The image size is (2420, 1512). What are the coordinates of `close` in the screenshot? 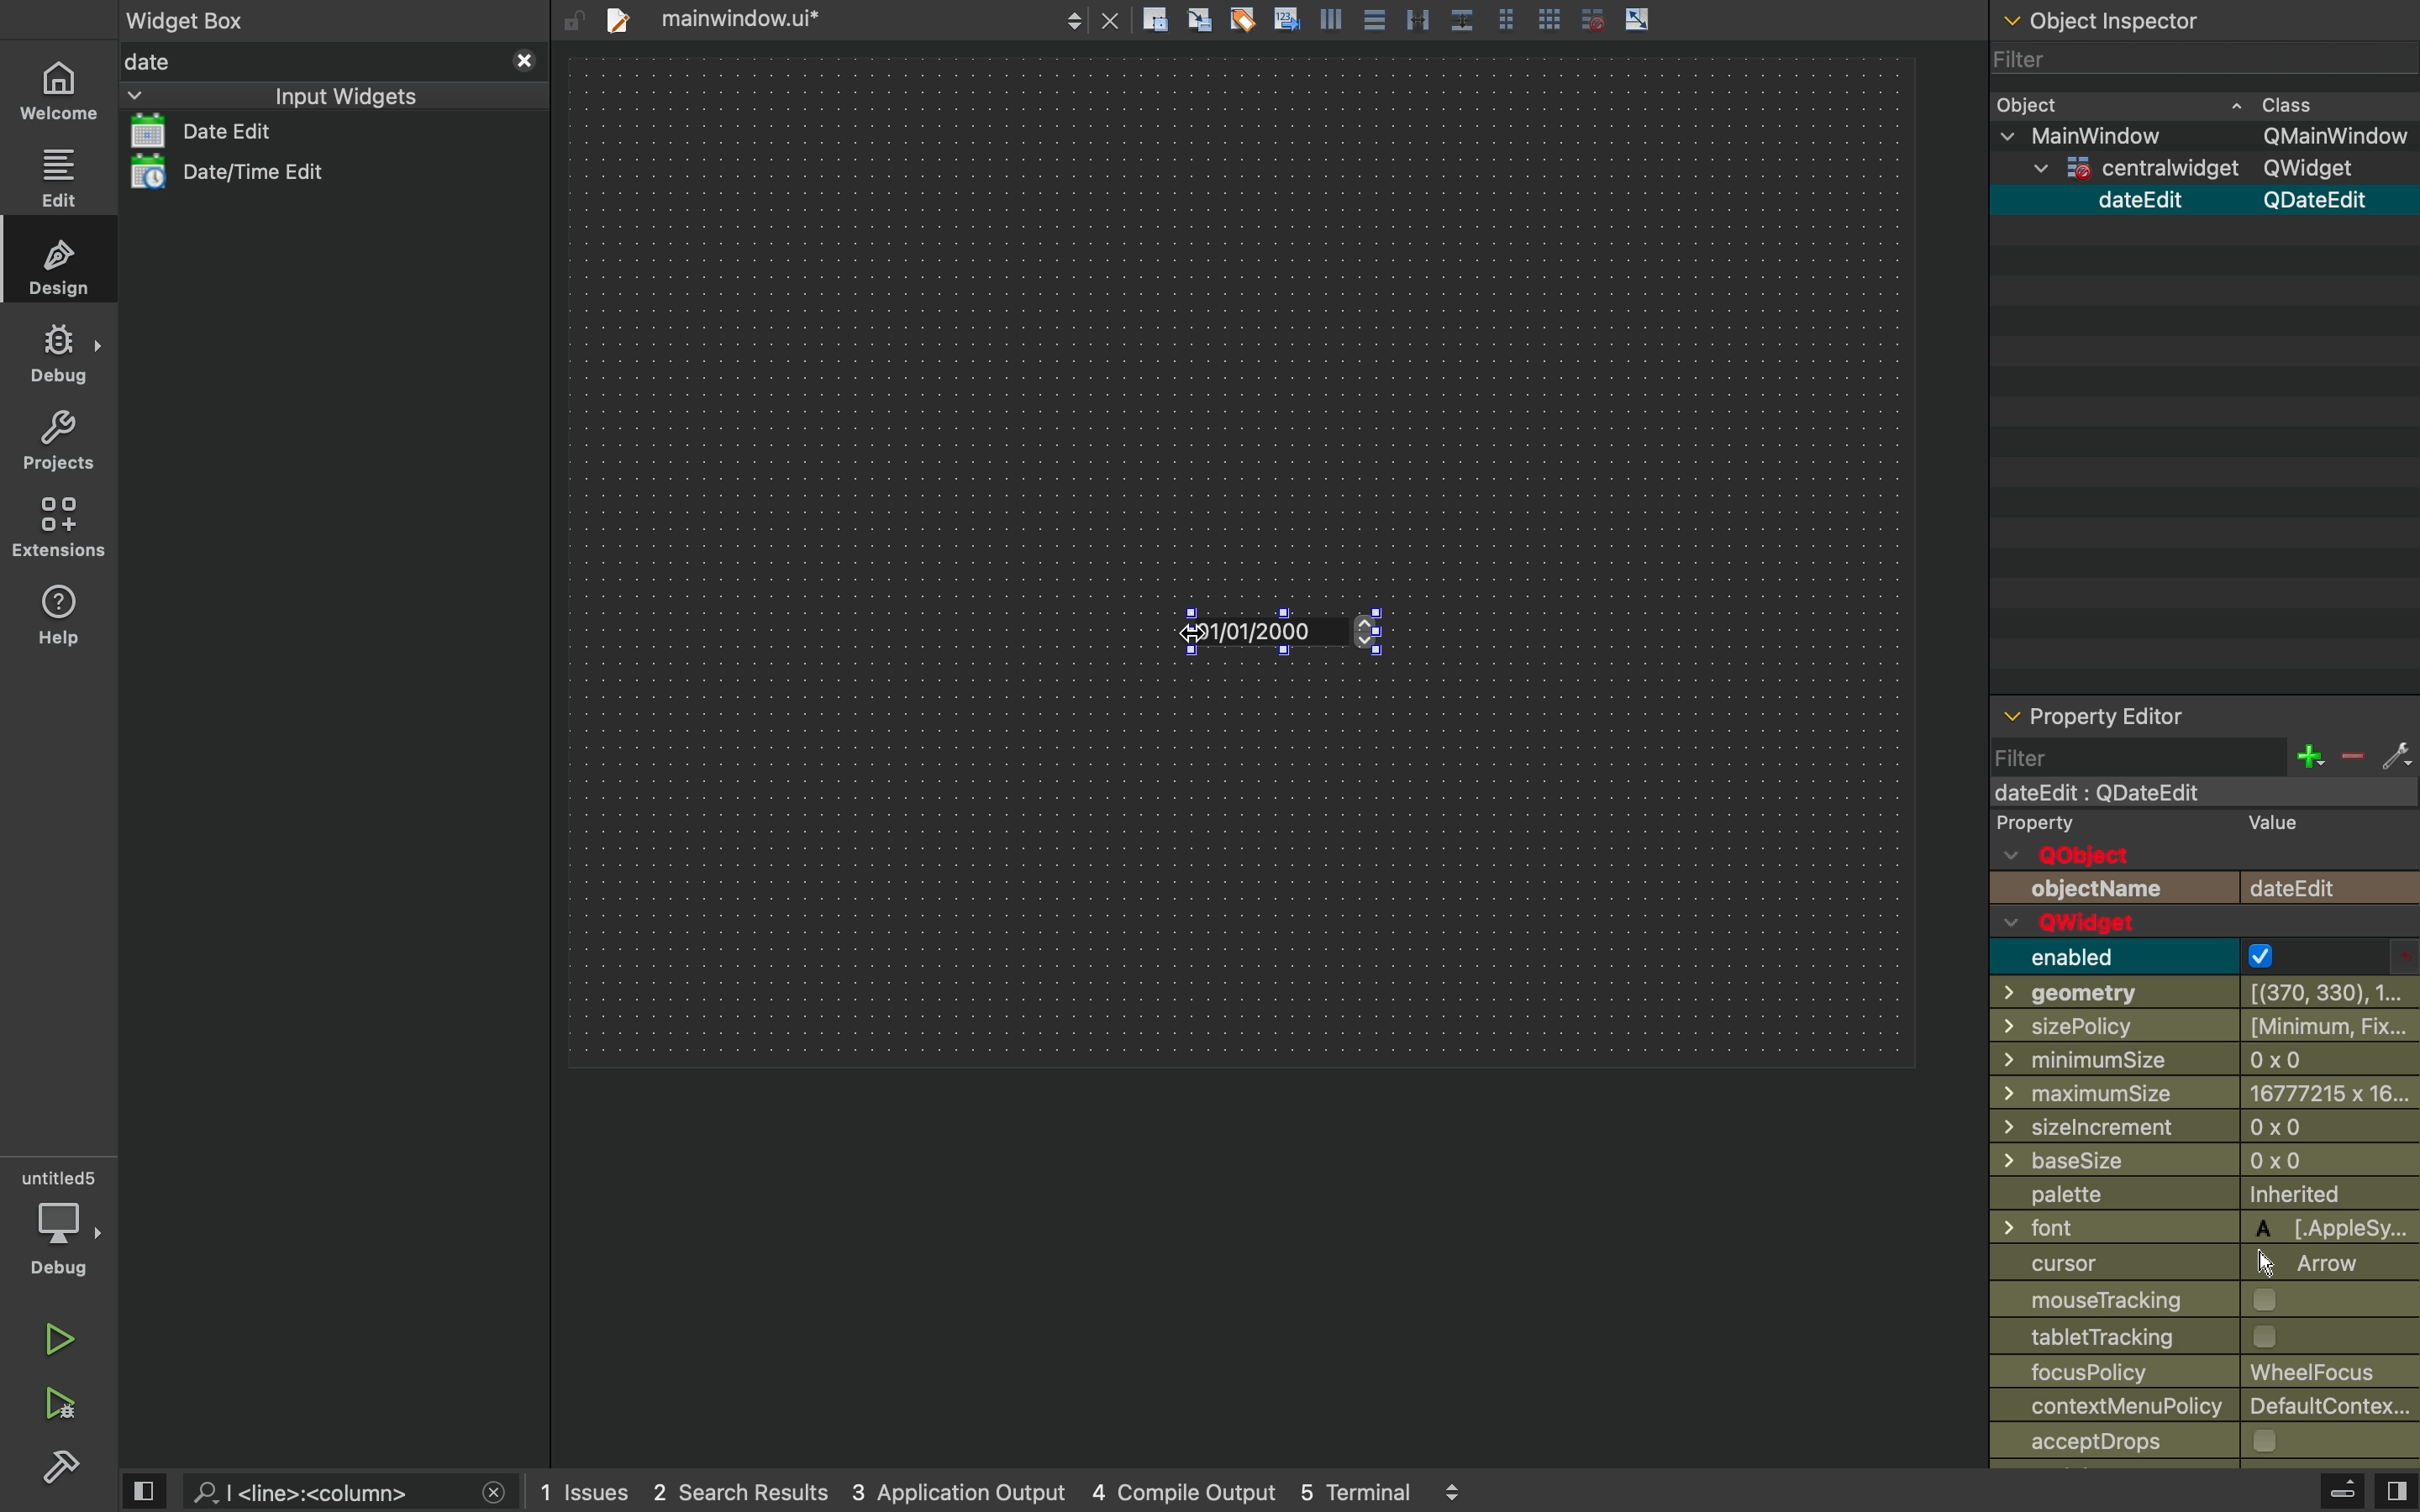 It's located at (494, 1495).